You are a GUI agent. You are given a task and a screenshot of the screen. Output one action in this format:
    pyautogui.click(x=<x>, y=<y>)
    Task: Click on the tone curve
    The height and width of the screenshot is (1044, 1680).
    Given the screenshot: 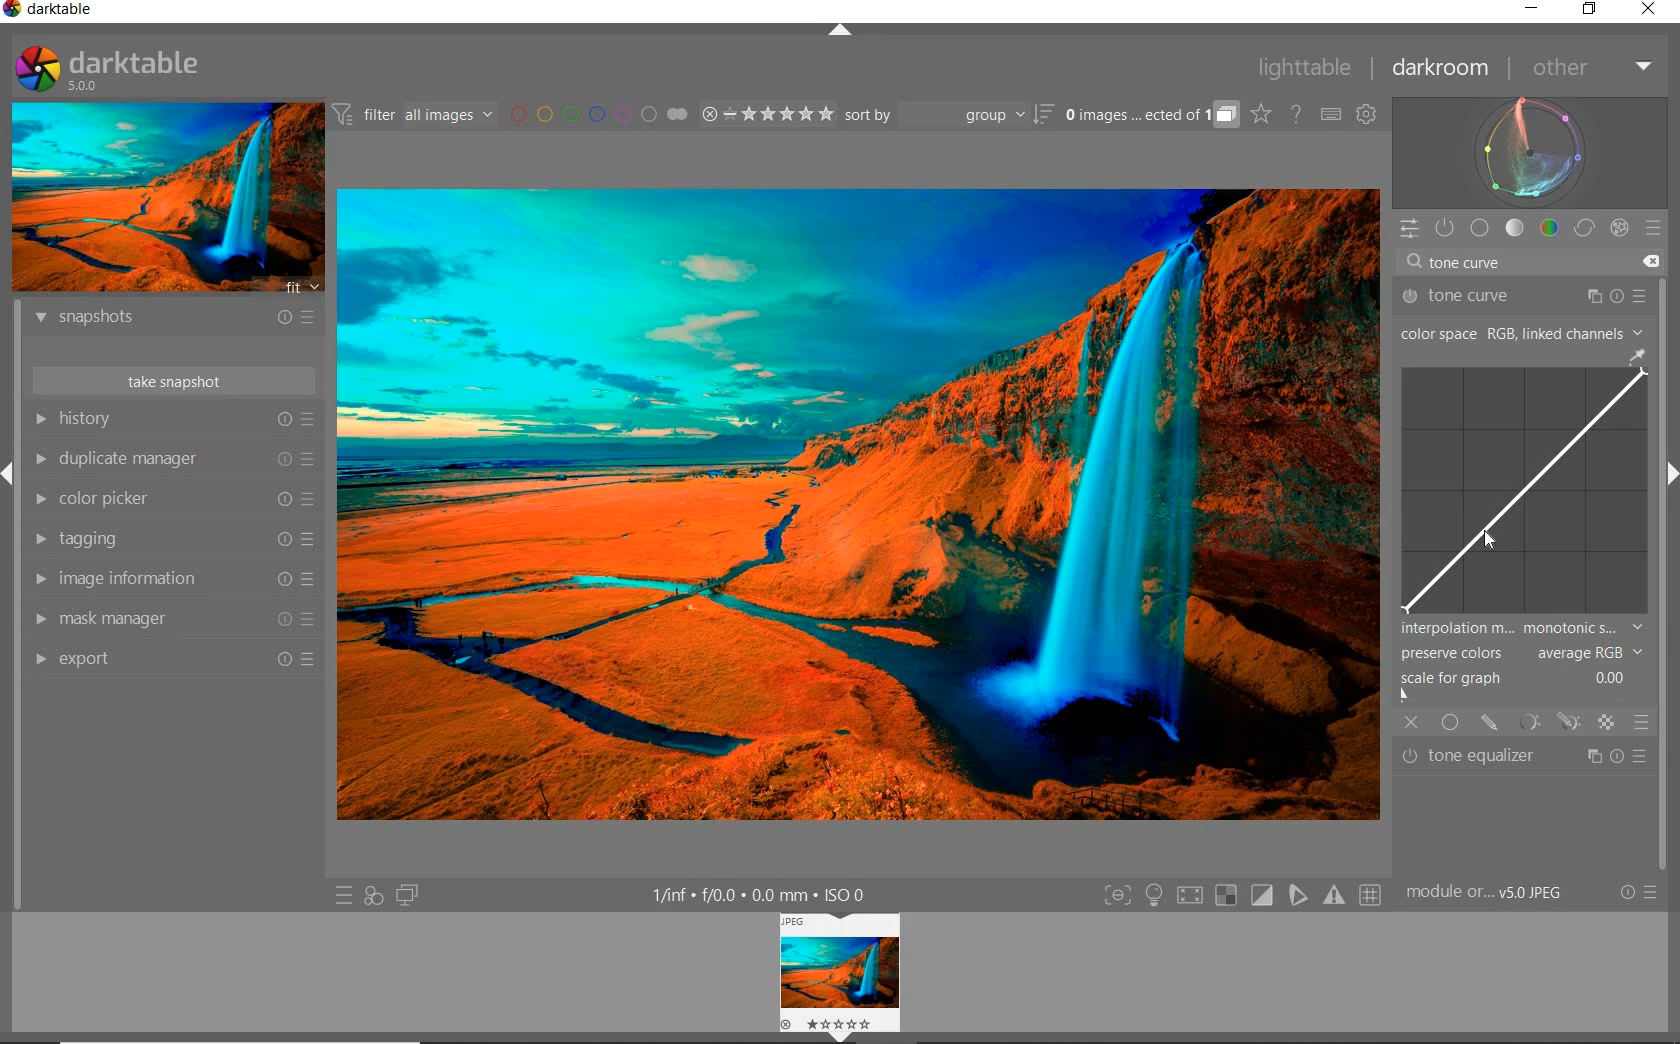 What is the action you would take?
    pyautogui.click(x=1524, y=265)
    